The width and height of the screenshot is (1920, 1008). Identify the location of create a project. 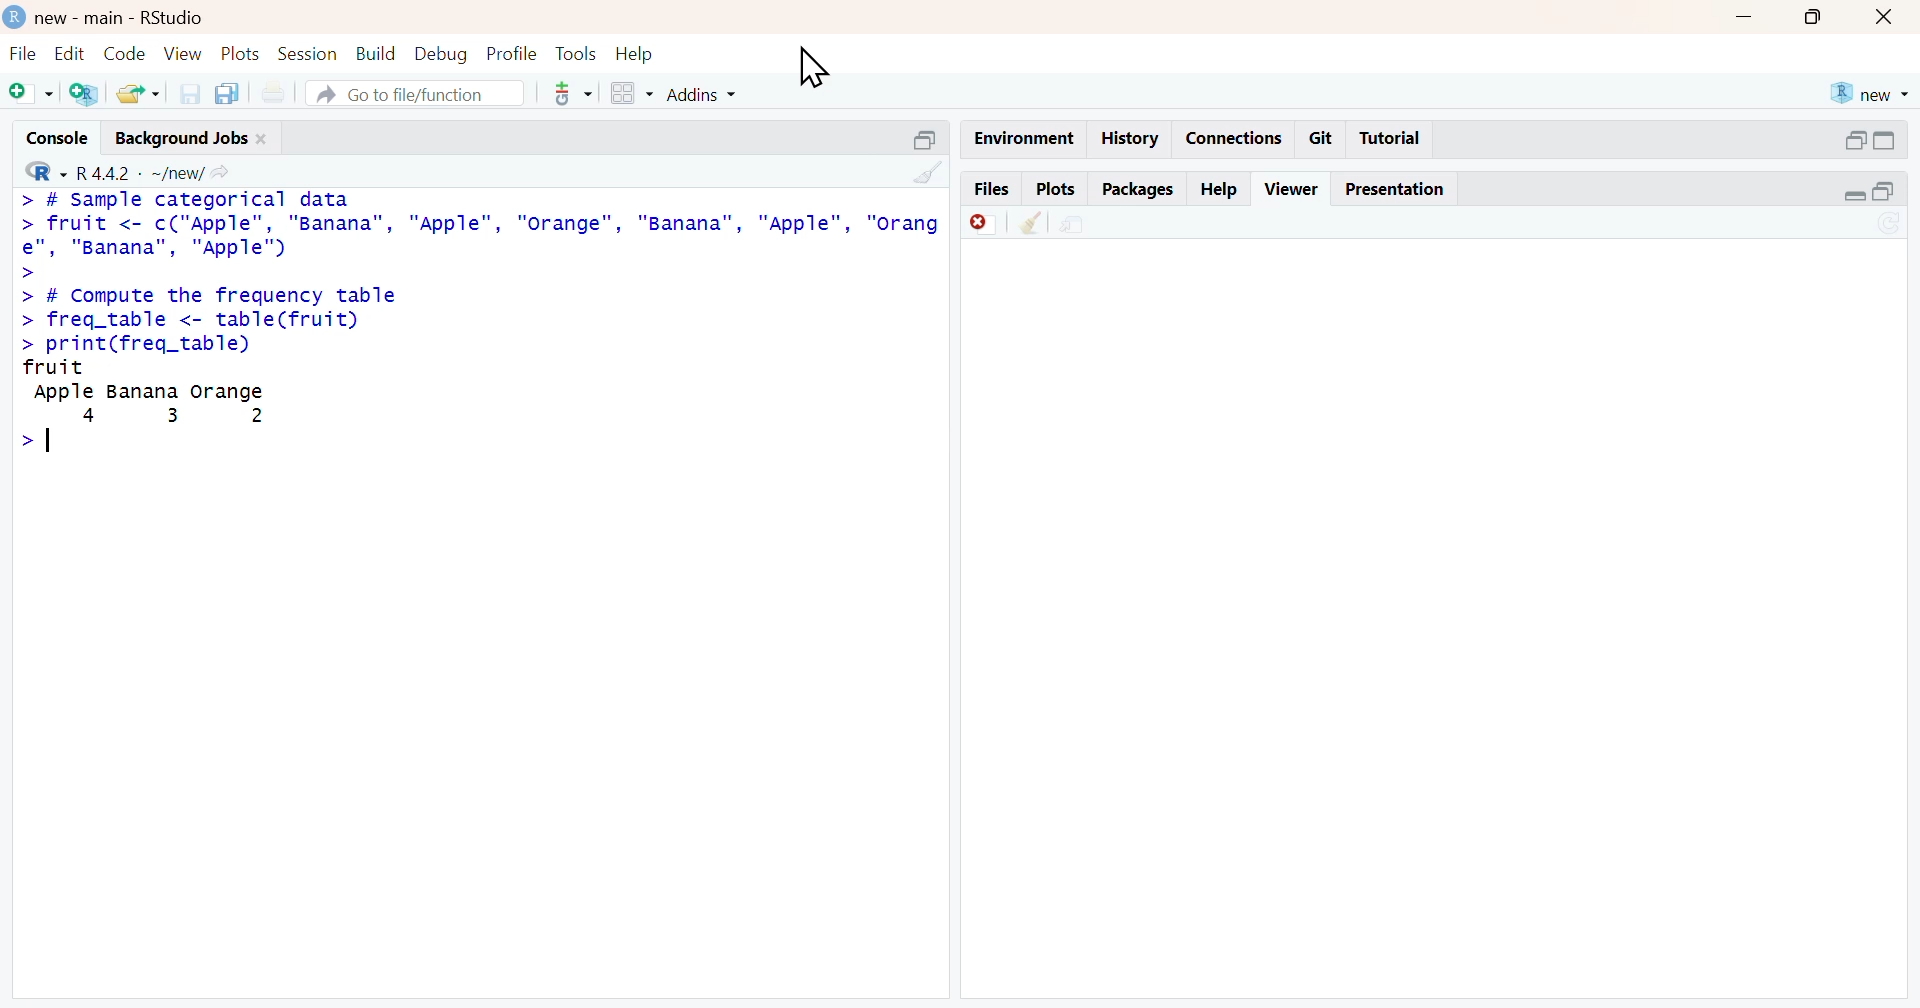
(87, 94).